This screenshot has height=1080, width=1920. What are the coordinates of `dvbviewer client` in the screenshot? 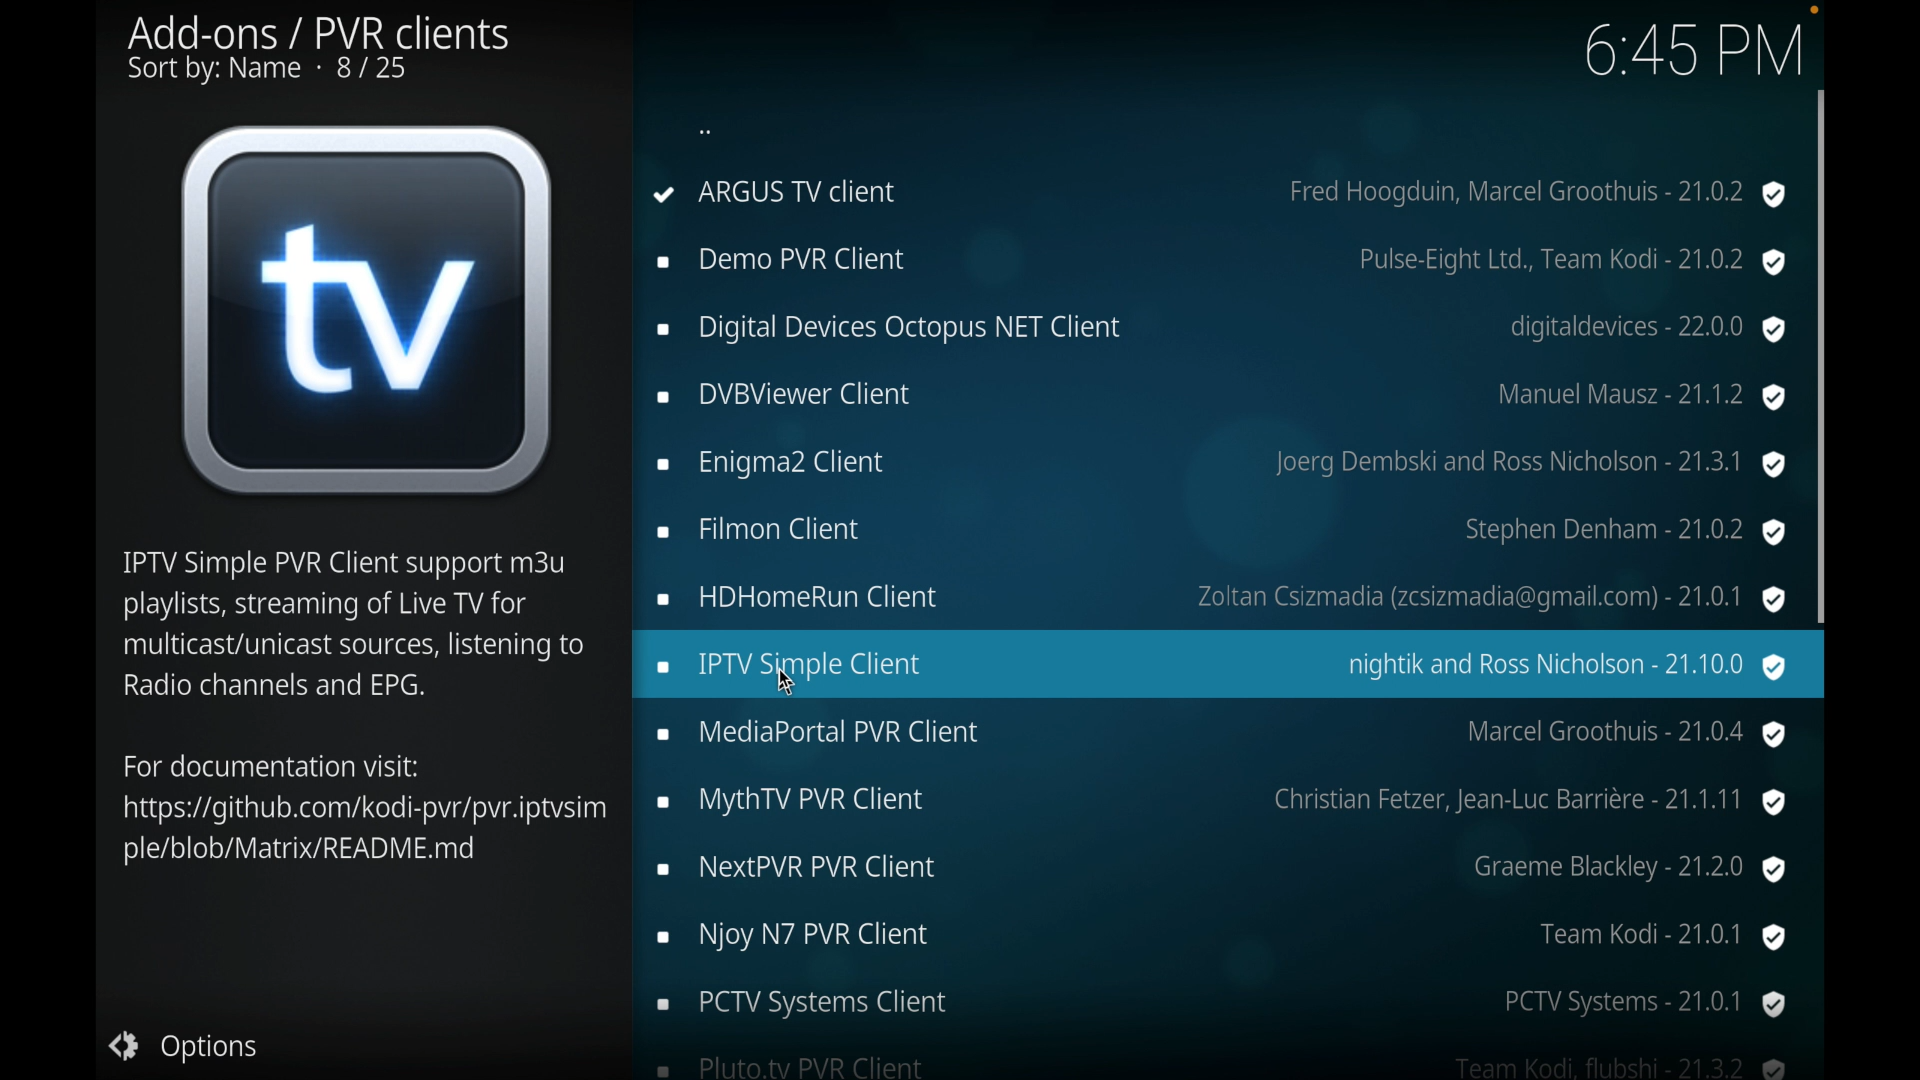 It's located at (1218, 395).